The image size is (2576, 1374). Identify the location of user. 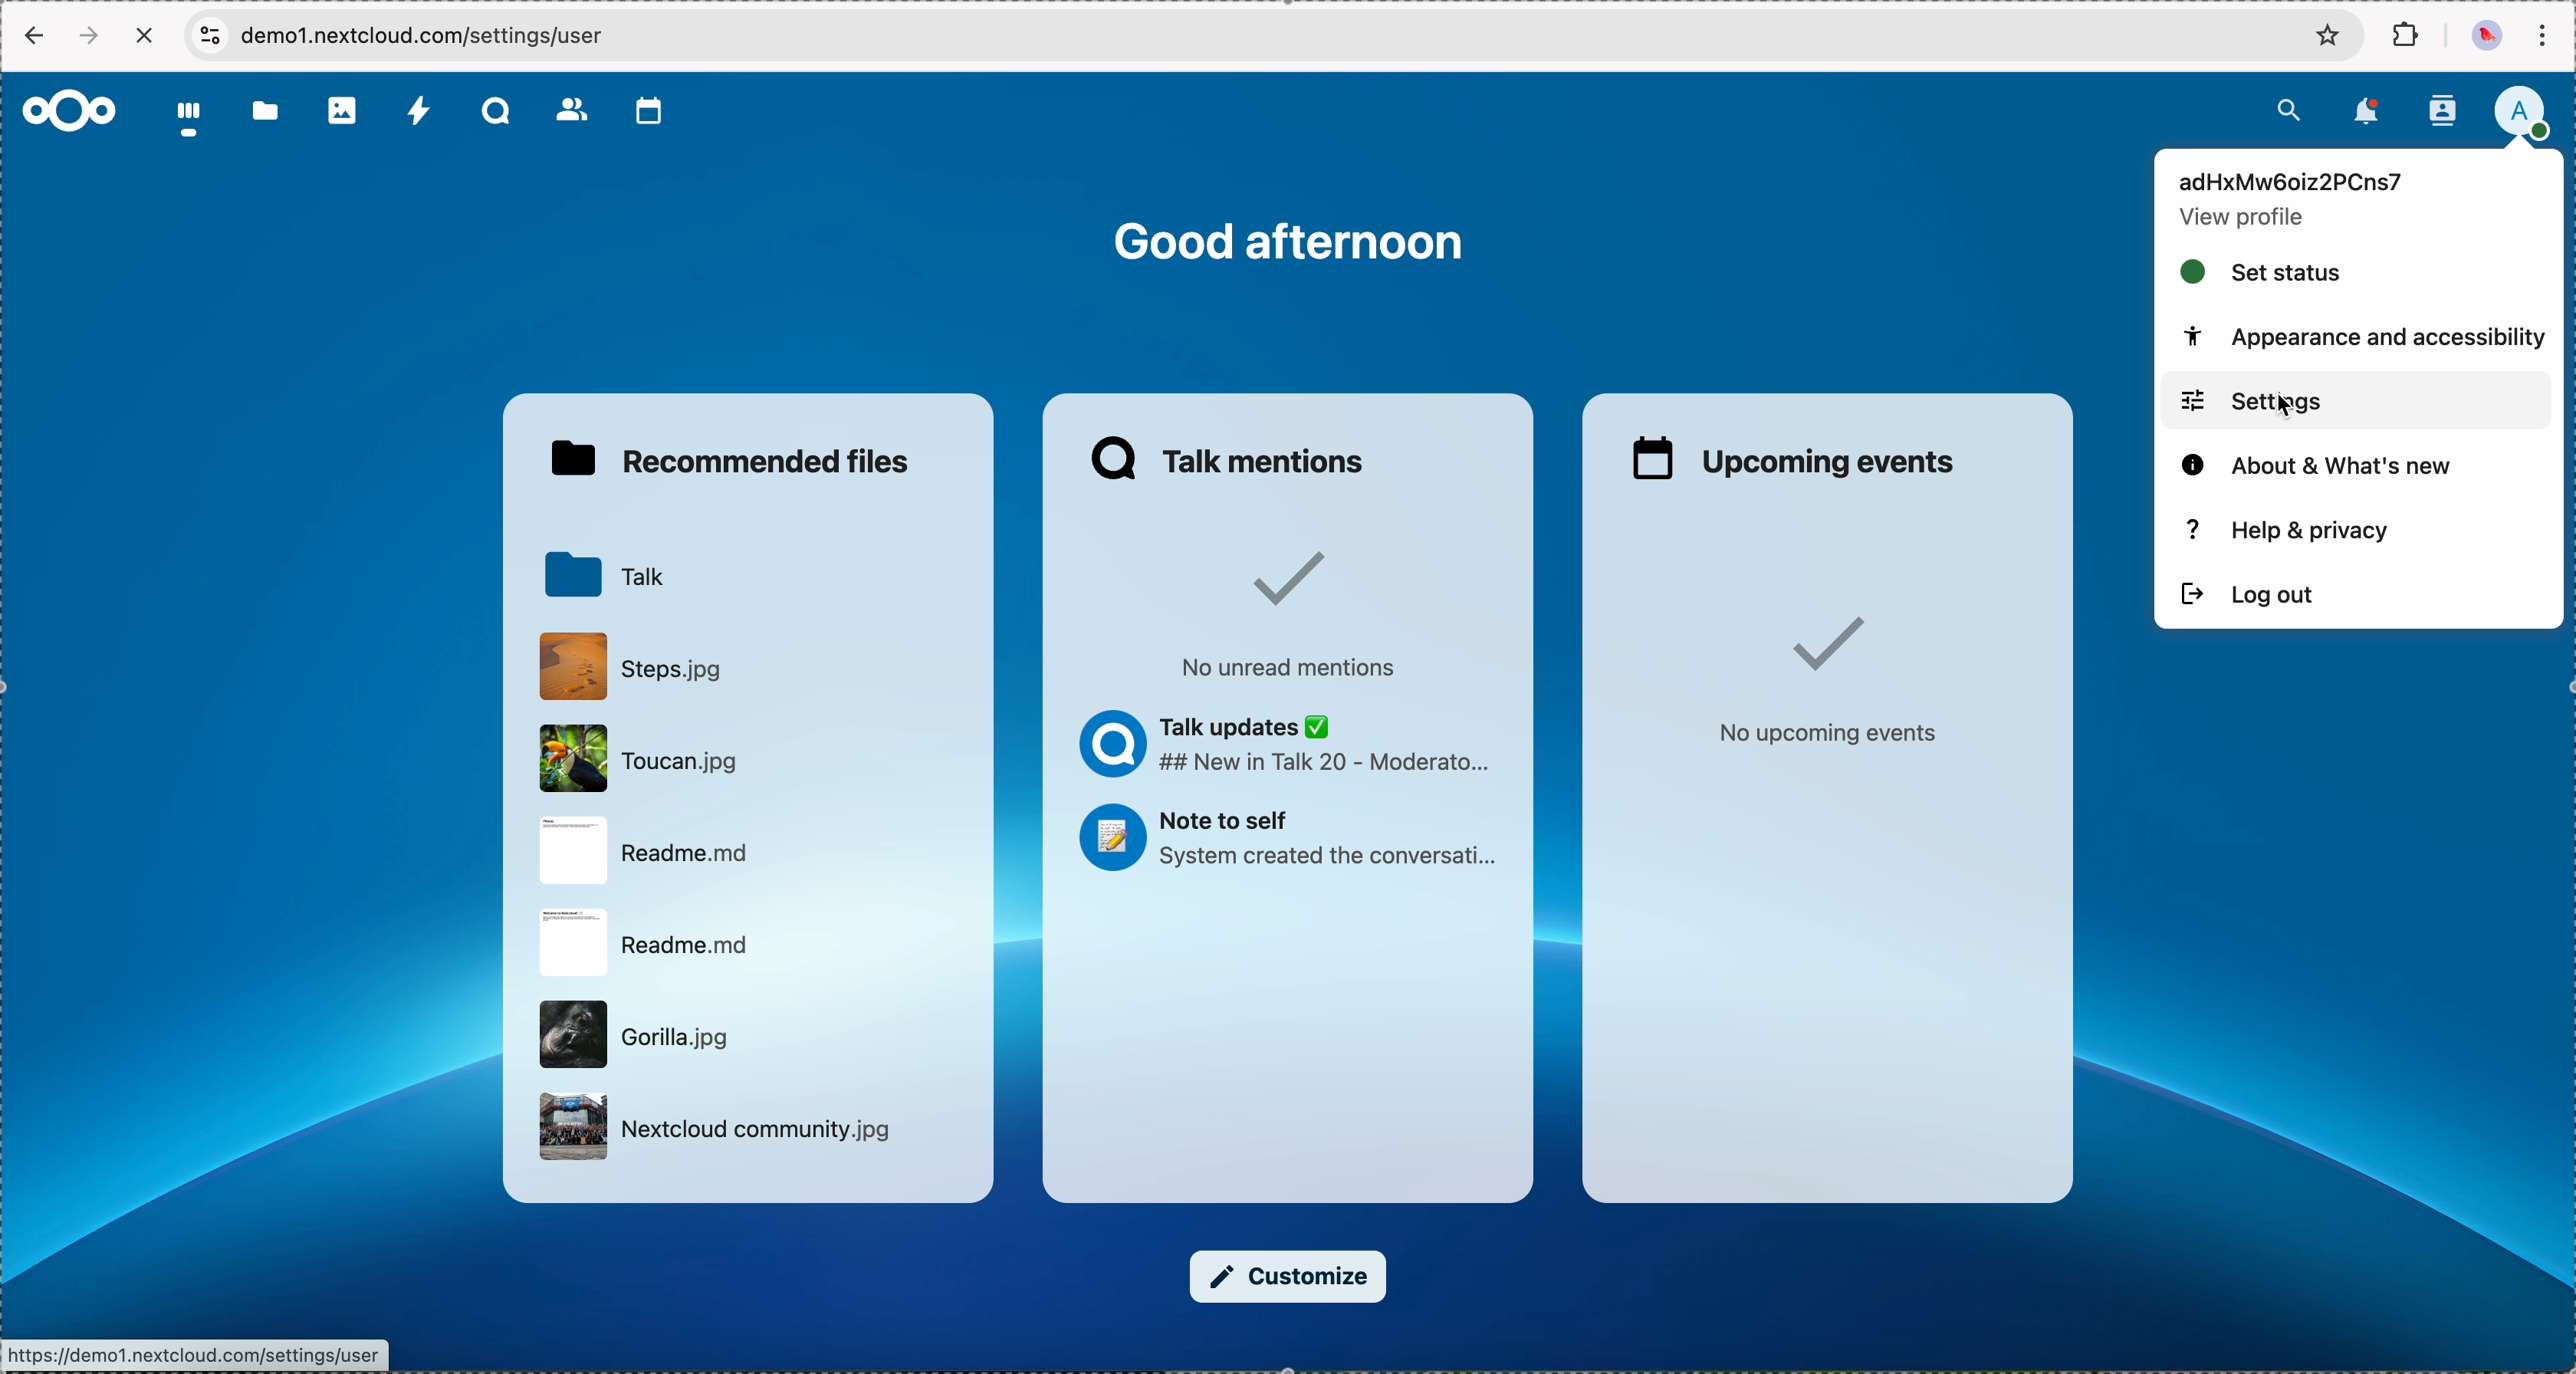
(2292, 180).